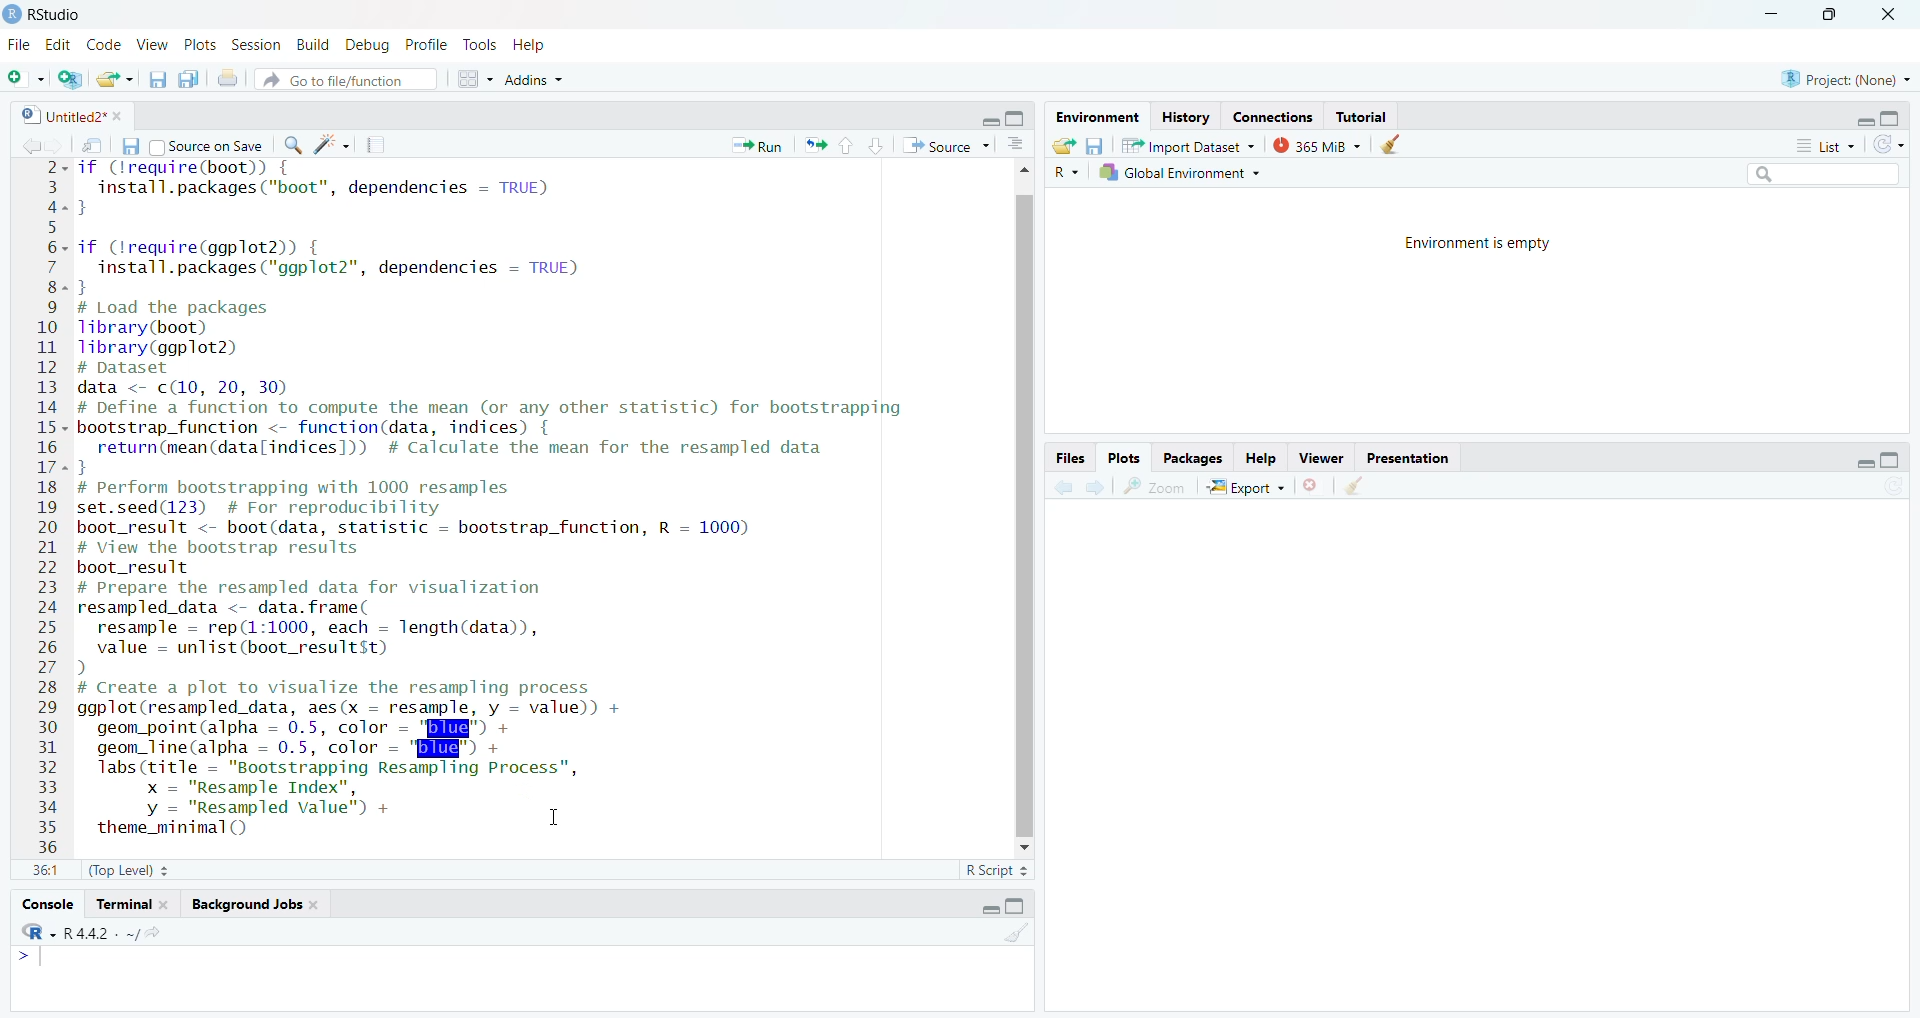 The width and height of the screenshot is (1920, 1018). I want to click on Tutorial, so click(1367, 119).